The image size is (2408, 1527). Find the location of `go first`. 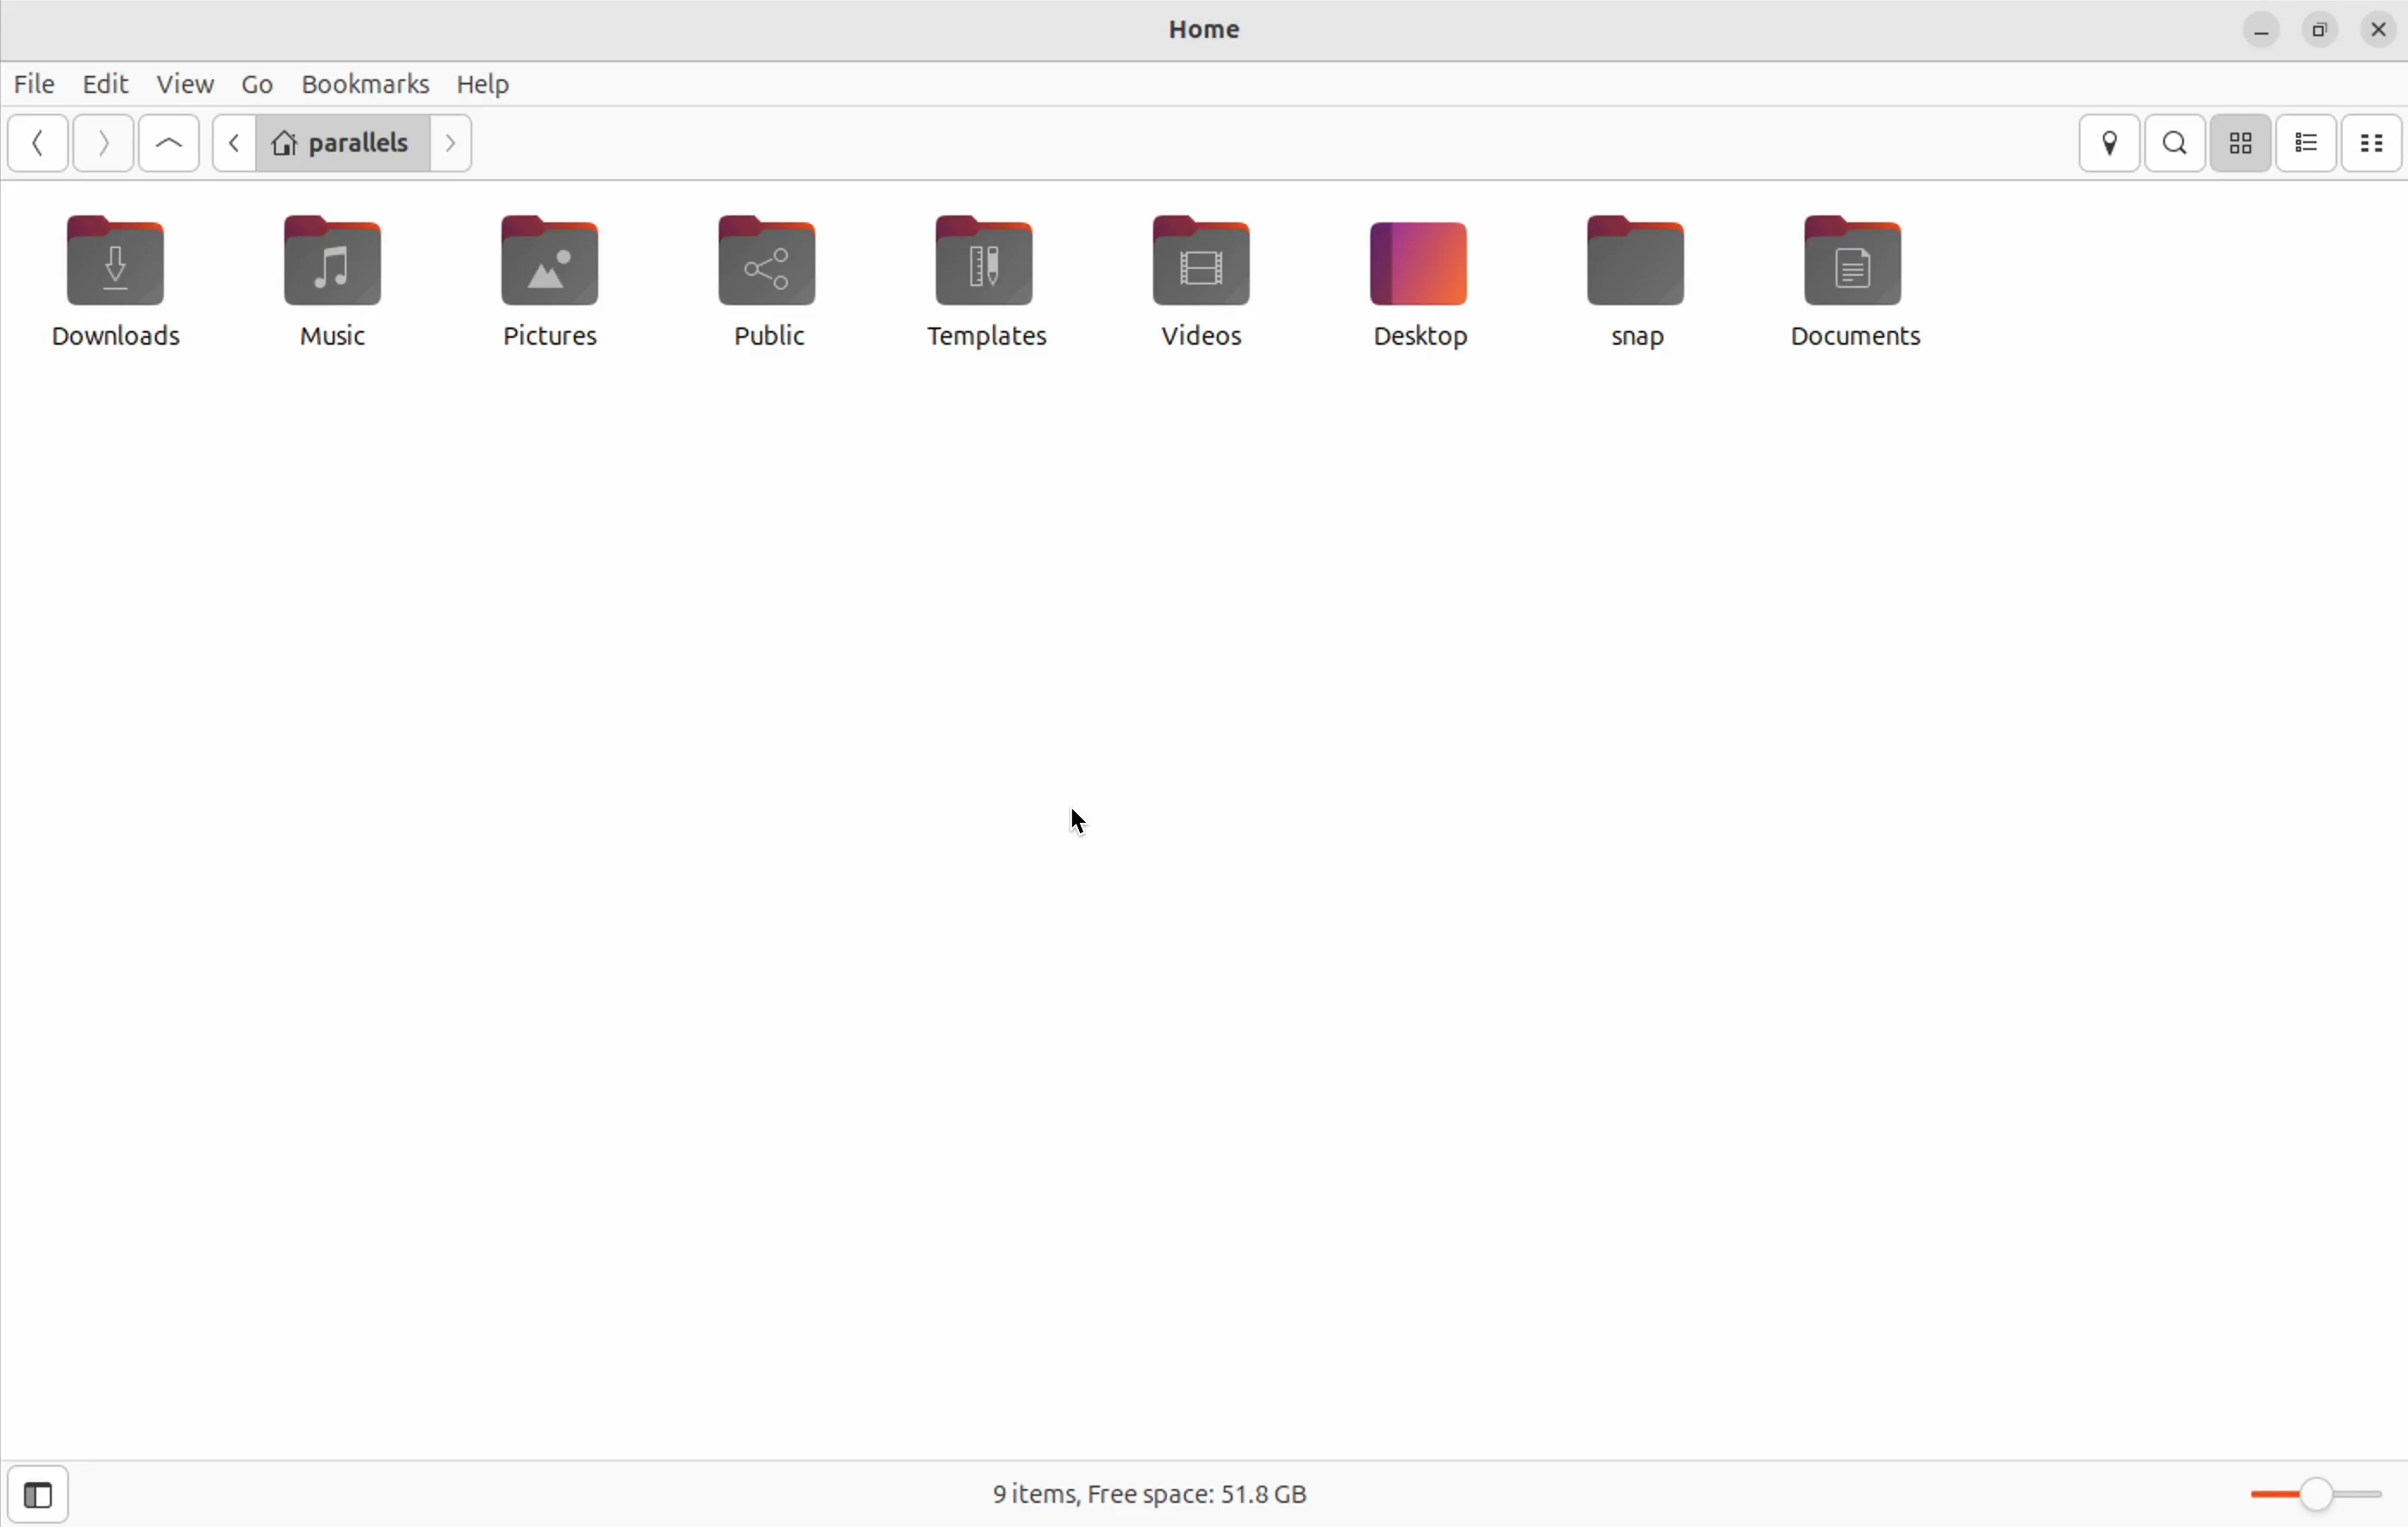

go first is located at coordinates (169, 143).